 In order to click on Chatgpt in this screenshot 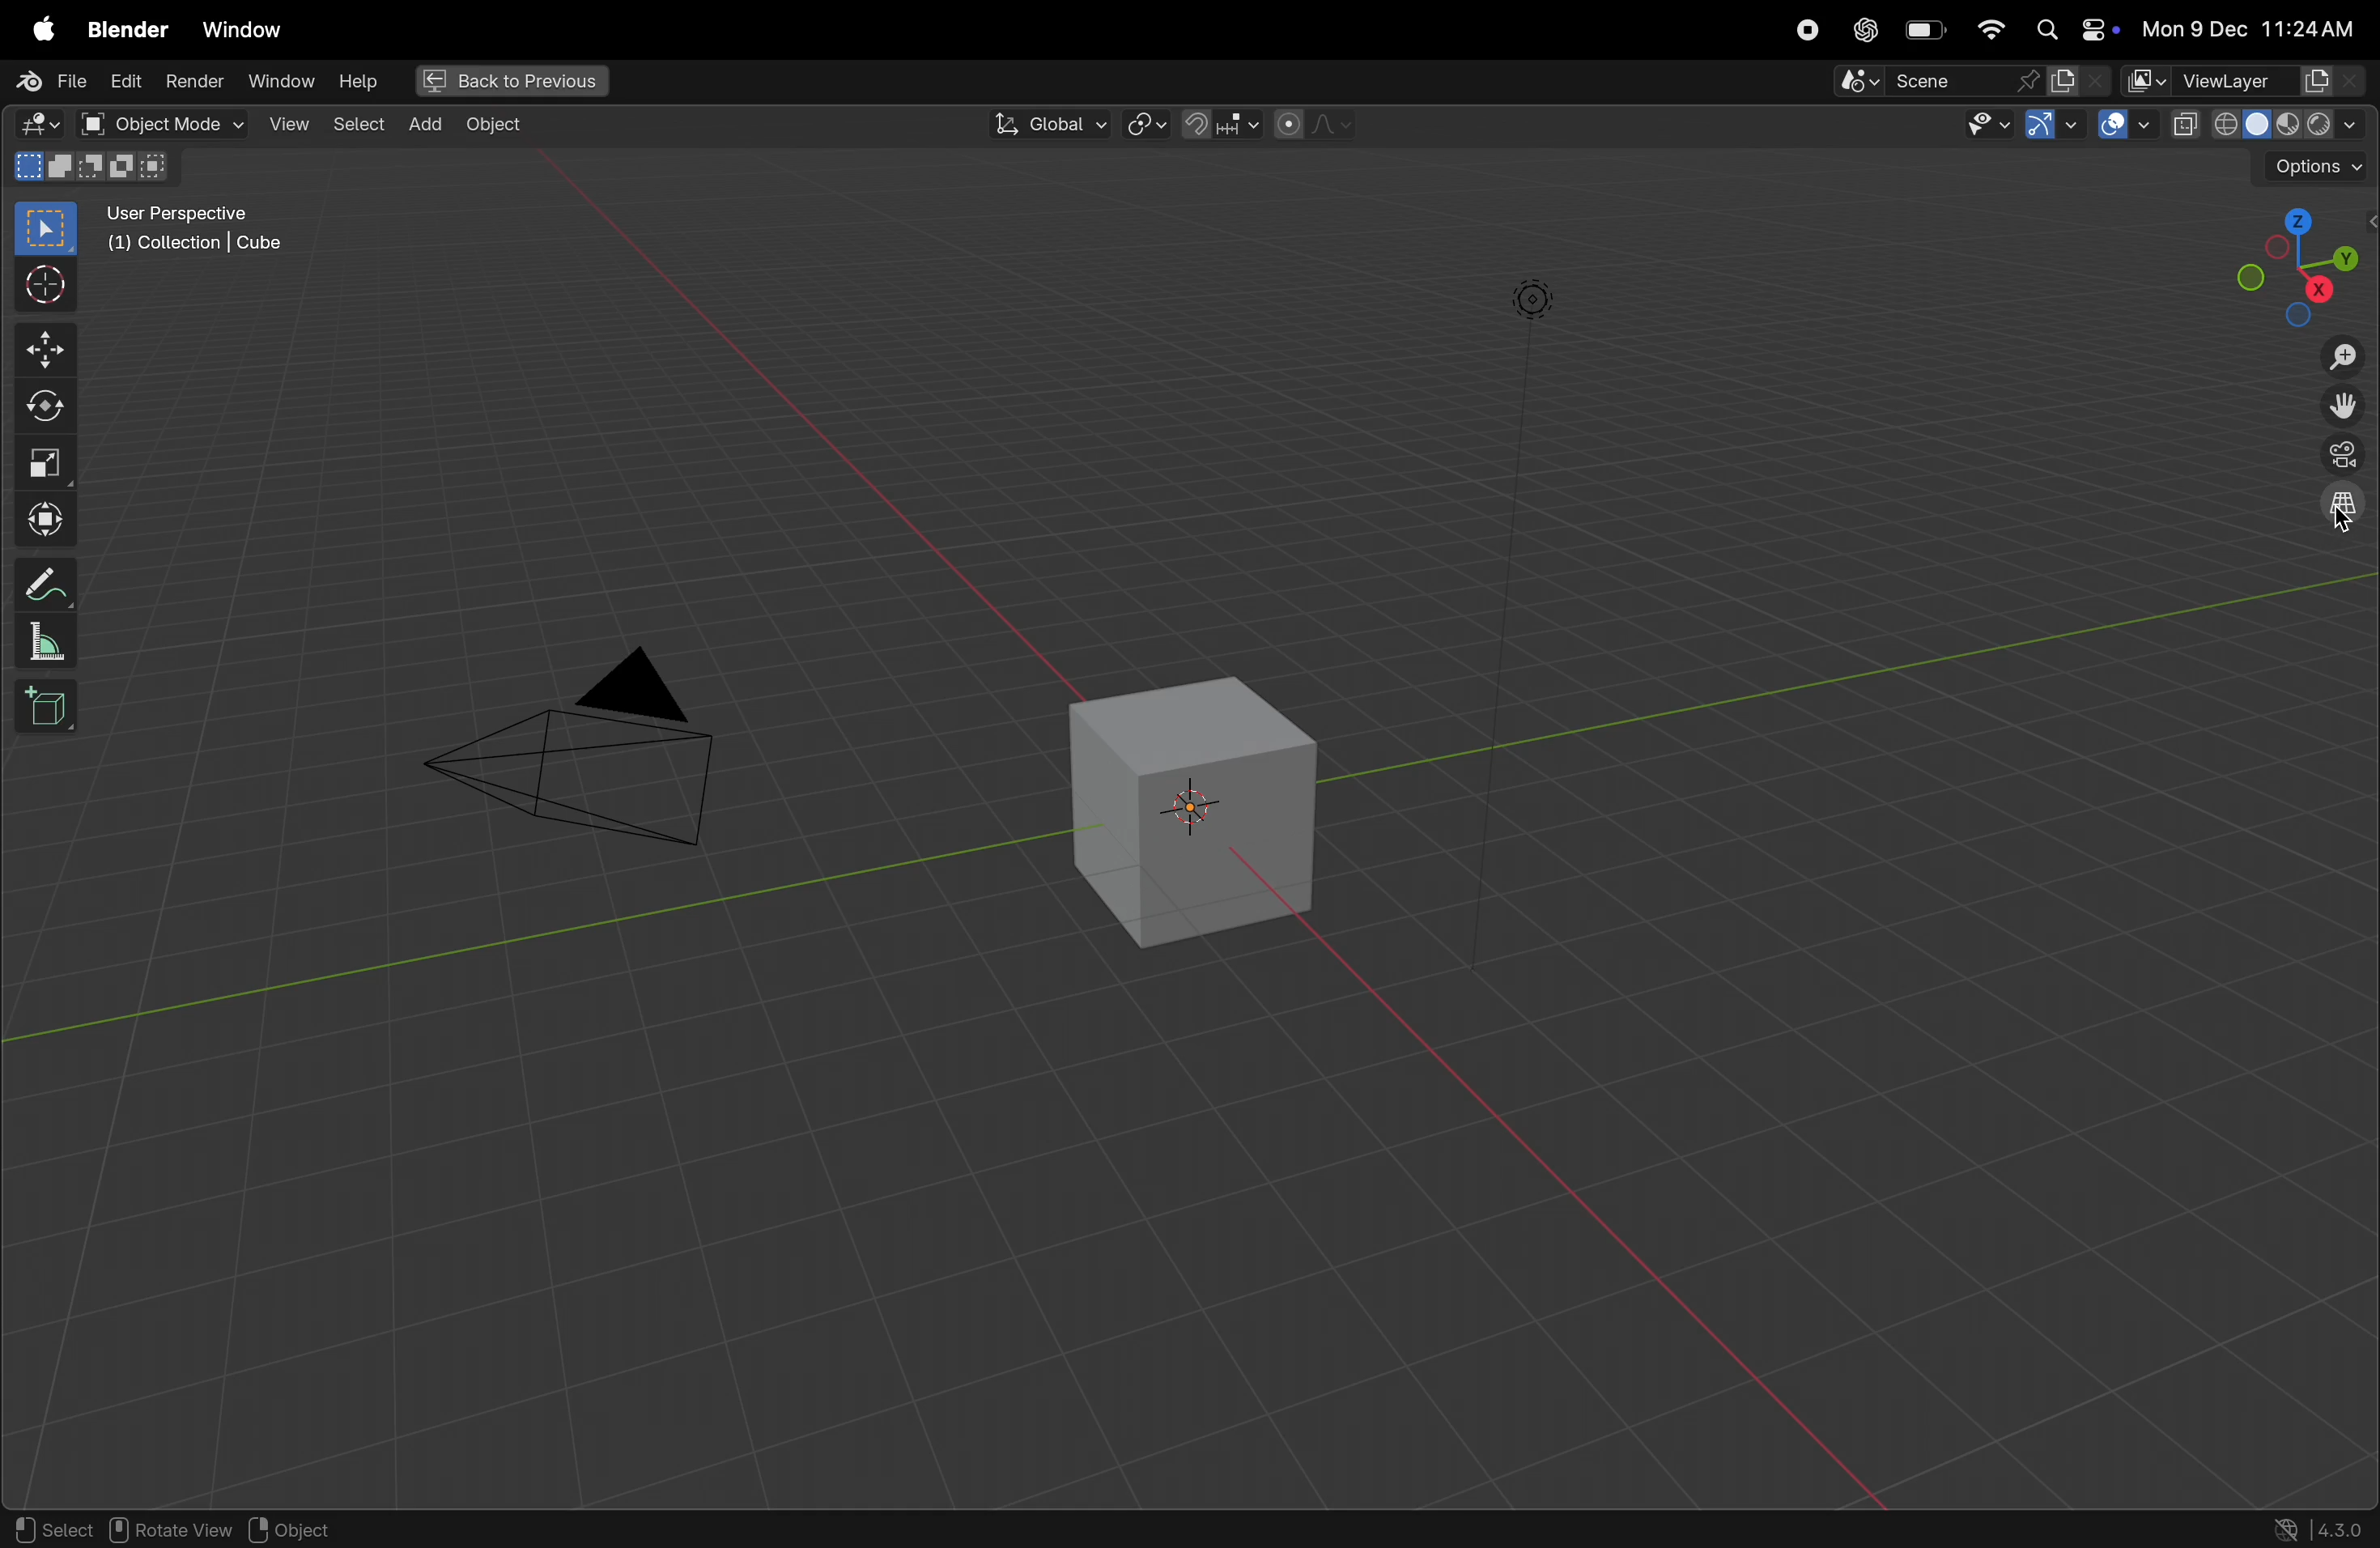, I will do `click(1866, 30)`.